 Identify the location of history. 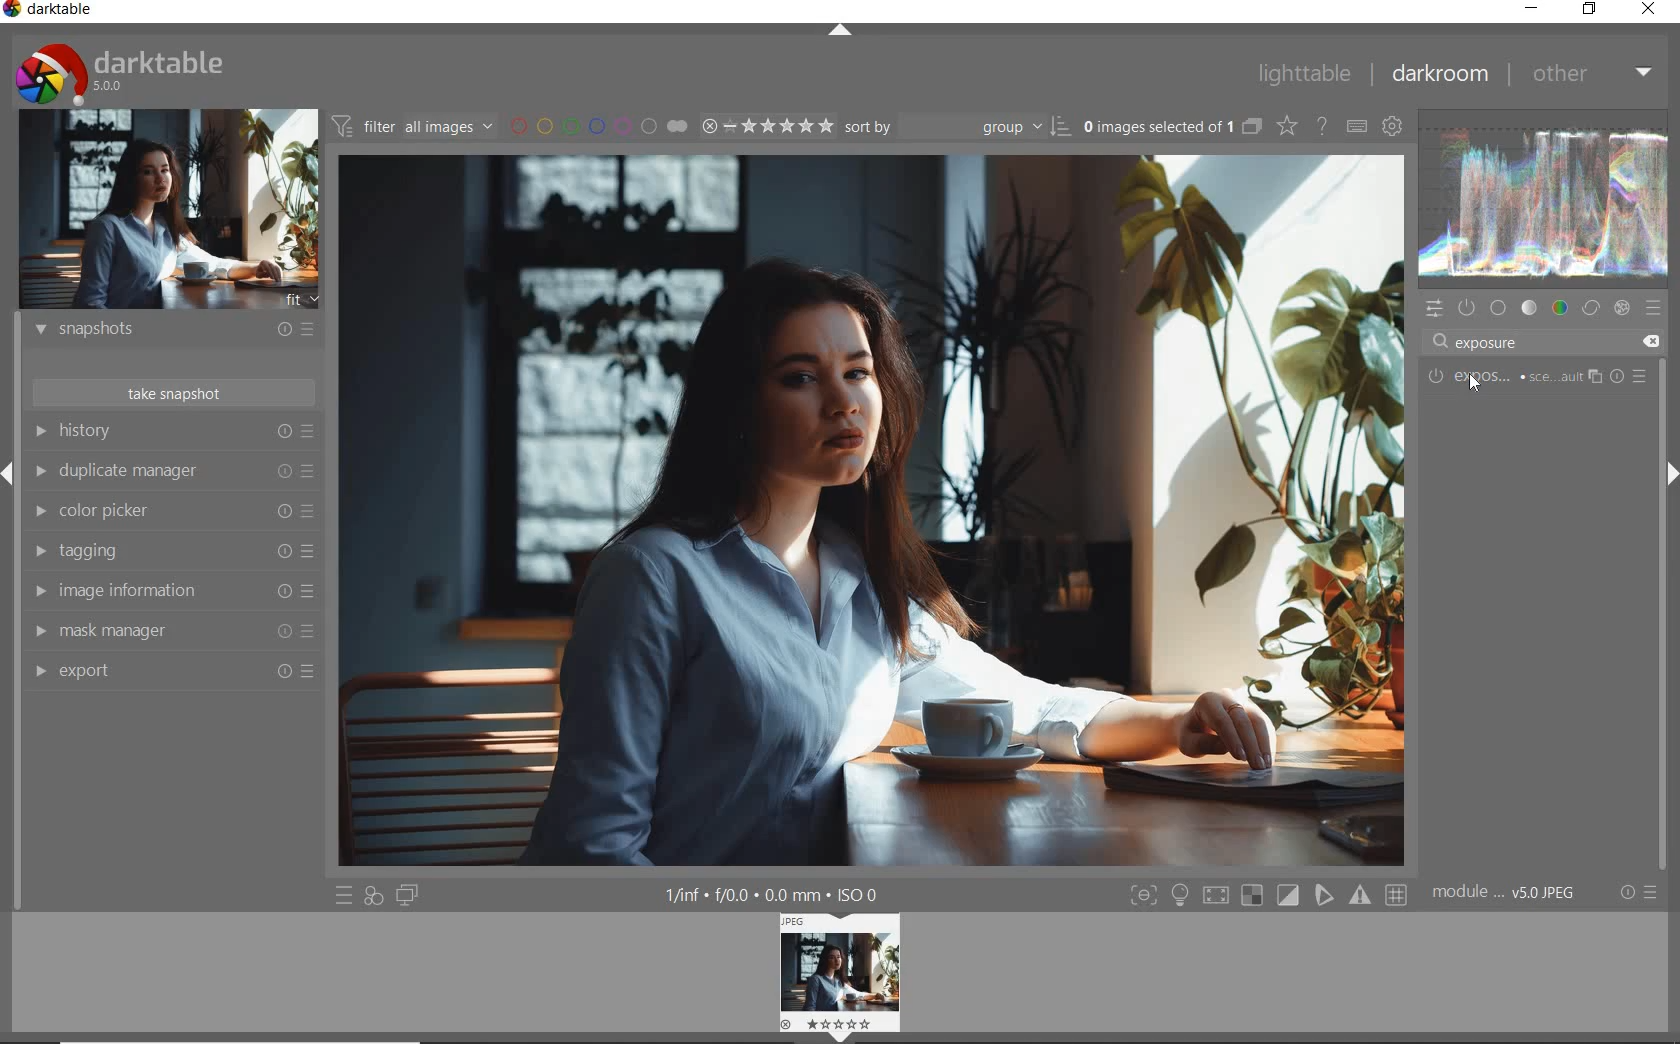
(171, 430).